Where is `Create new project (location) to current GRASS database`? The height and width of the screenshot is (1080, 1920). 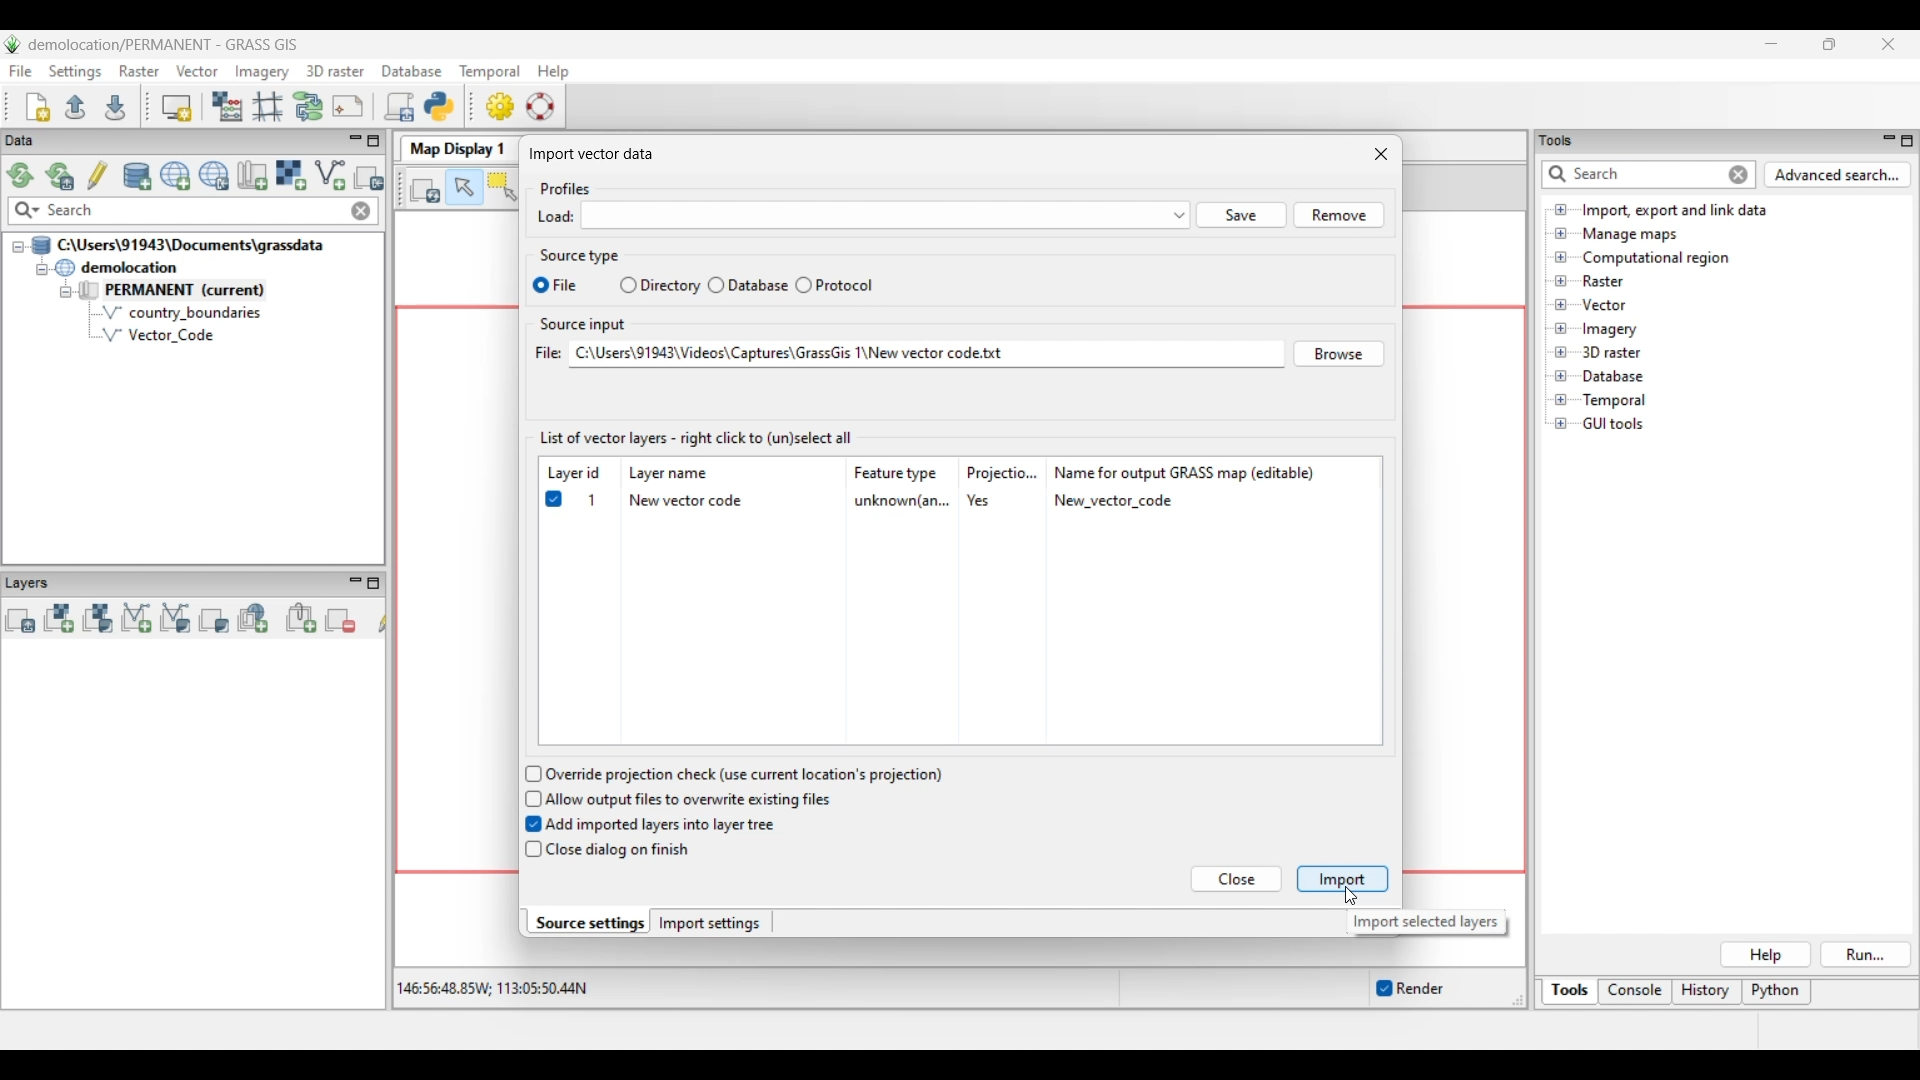 Create new project (location) to current GRASS database is located at coordinates (176, 176).